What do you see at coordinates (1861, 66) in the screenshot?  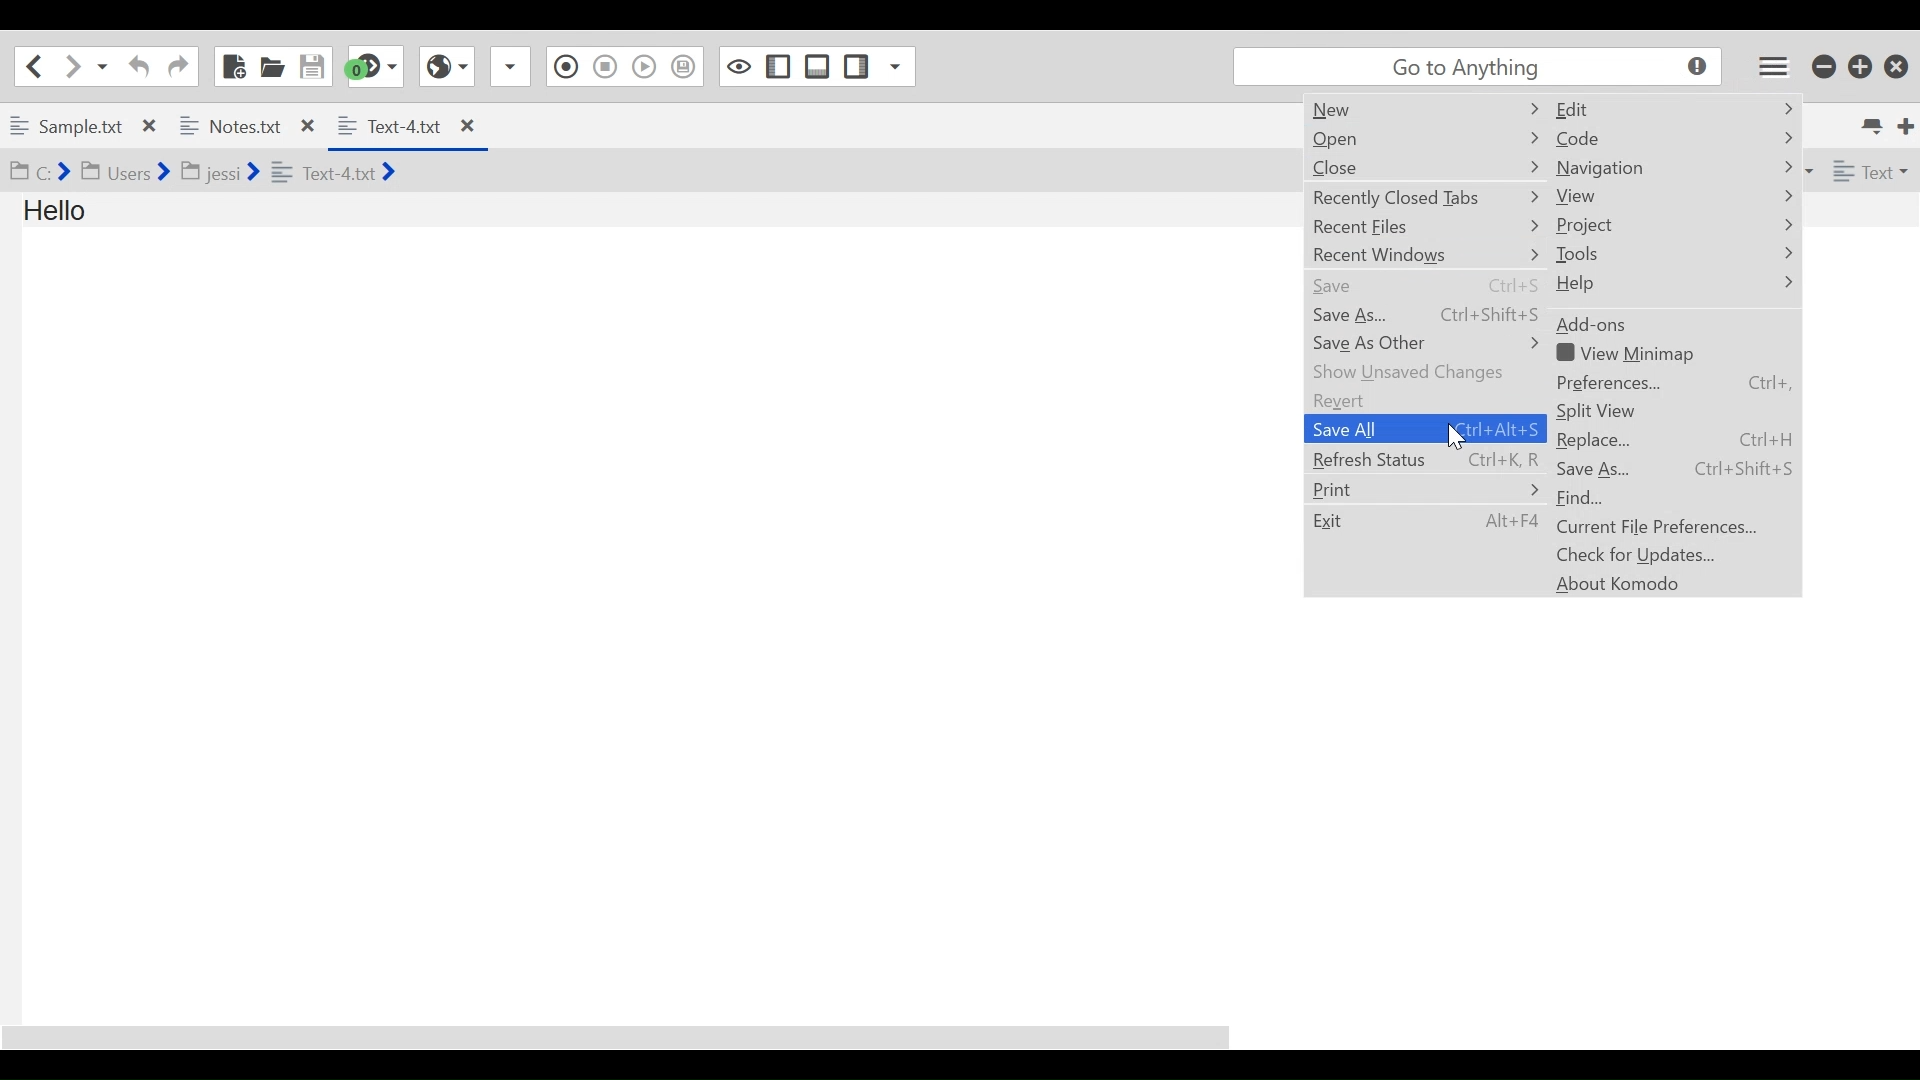 I see `Restore` at bounding box center [1861, 66].